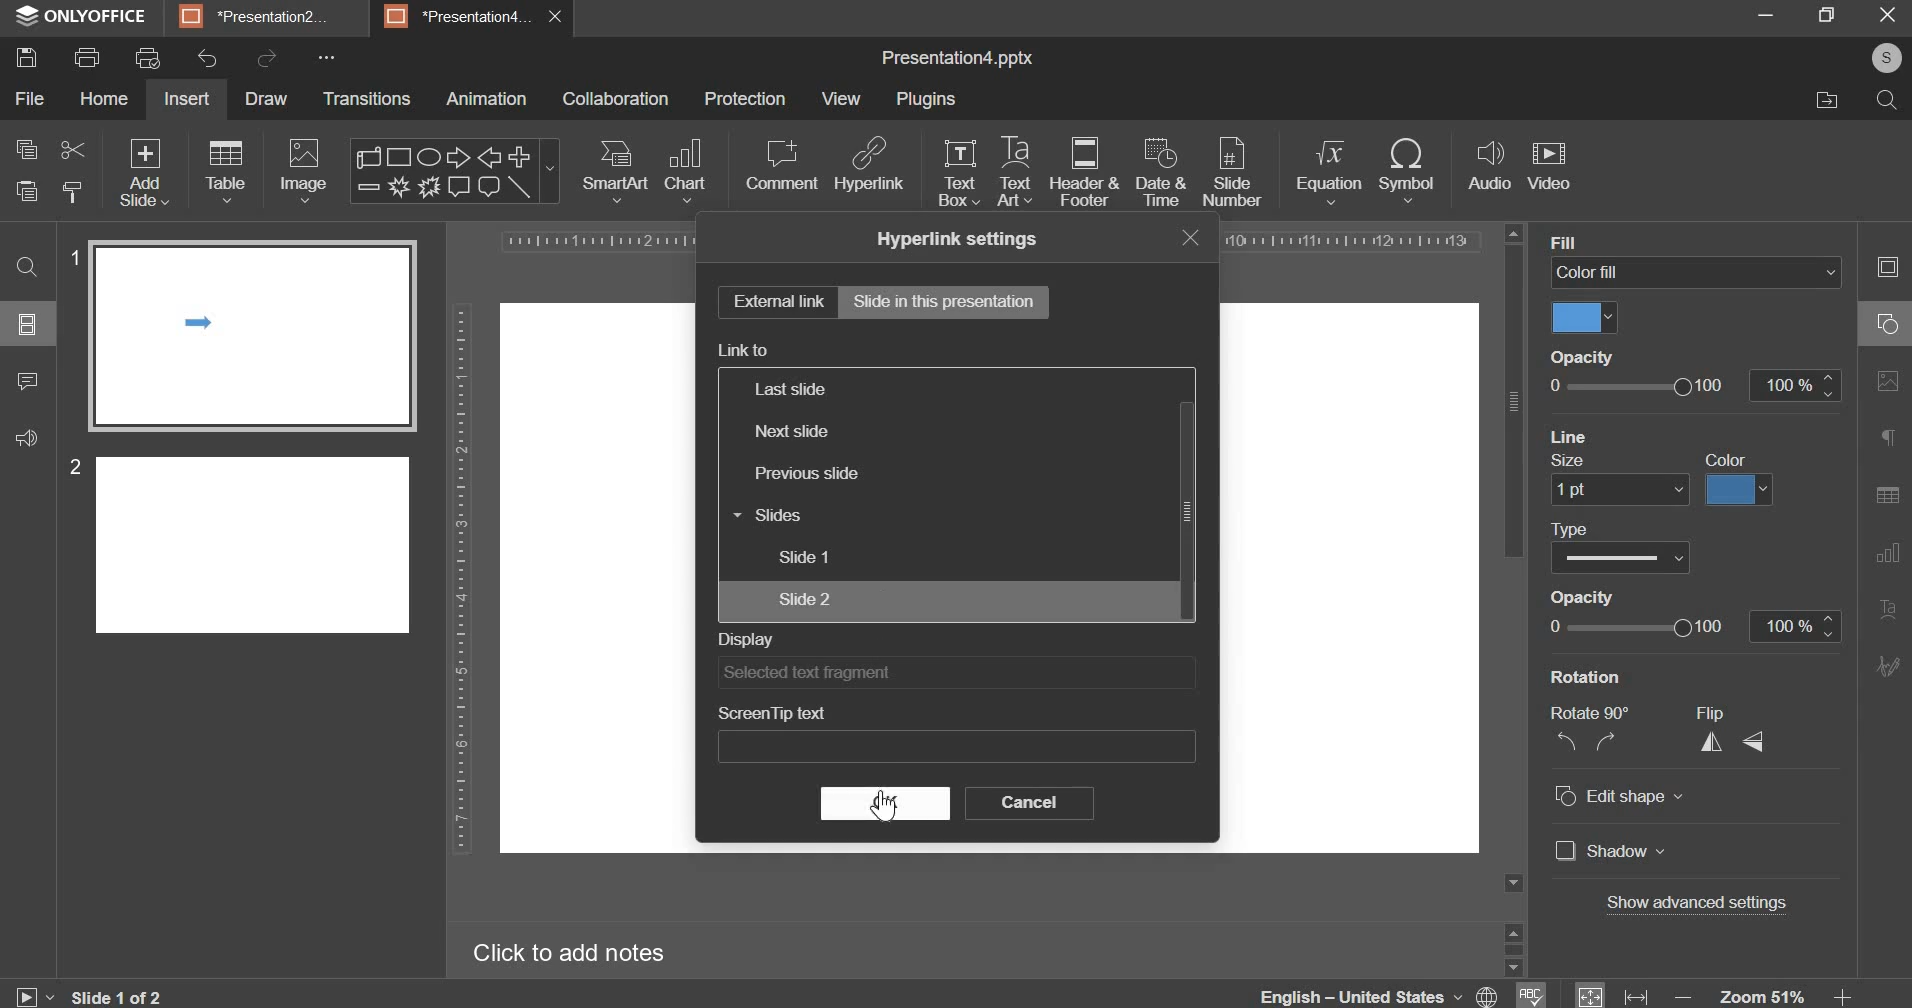 Image resolution: width=1912 pixels, height=1008 pixels. Describe the element at coordinates (793, 352) in the screenshot. I see `Display` at that location.